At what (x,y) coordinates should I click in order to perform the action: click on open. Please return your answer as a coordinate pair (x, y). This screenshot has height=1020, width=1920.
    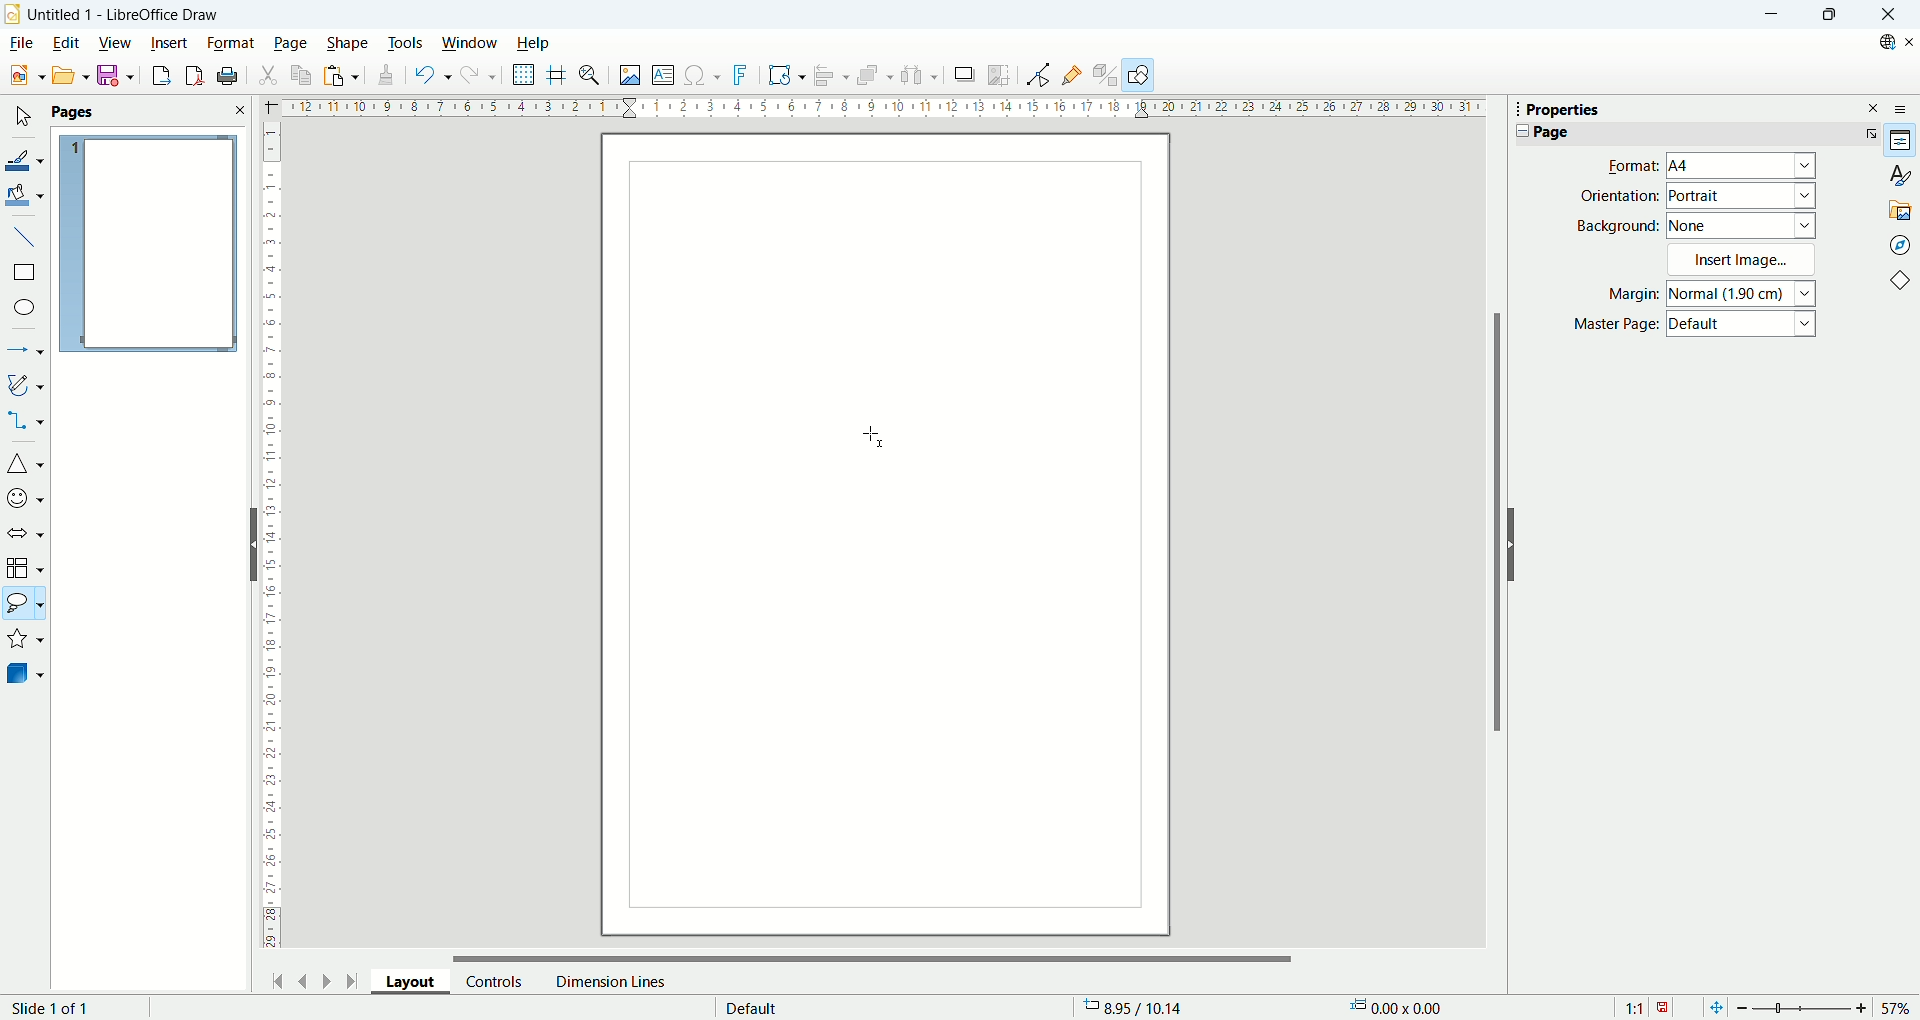
    Looking at the image, I should click on (68, 75).